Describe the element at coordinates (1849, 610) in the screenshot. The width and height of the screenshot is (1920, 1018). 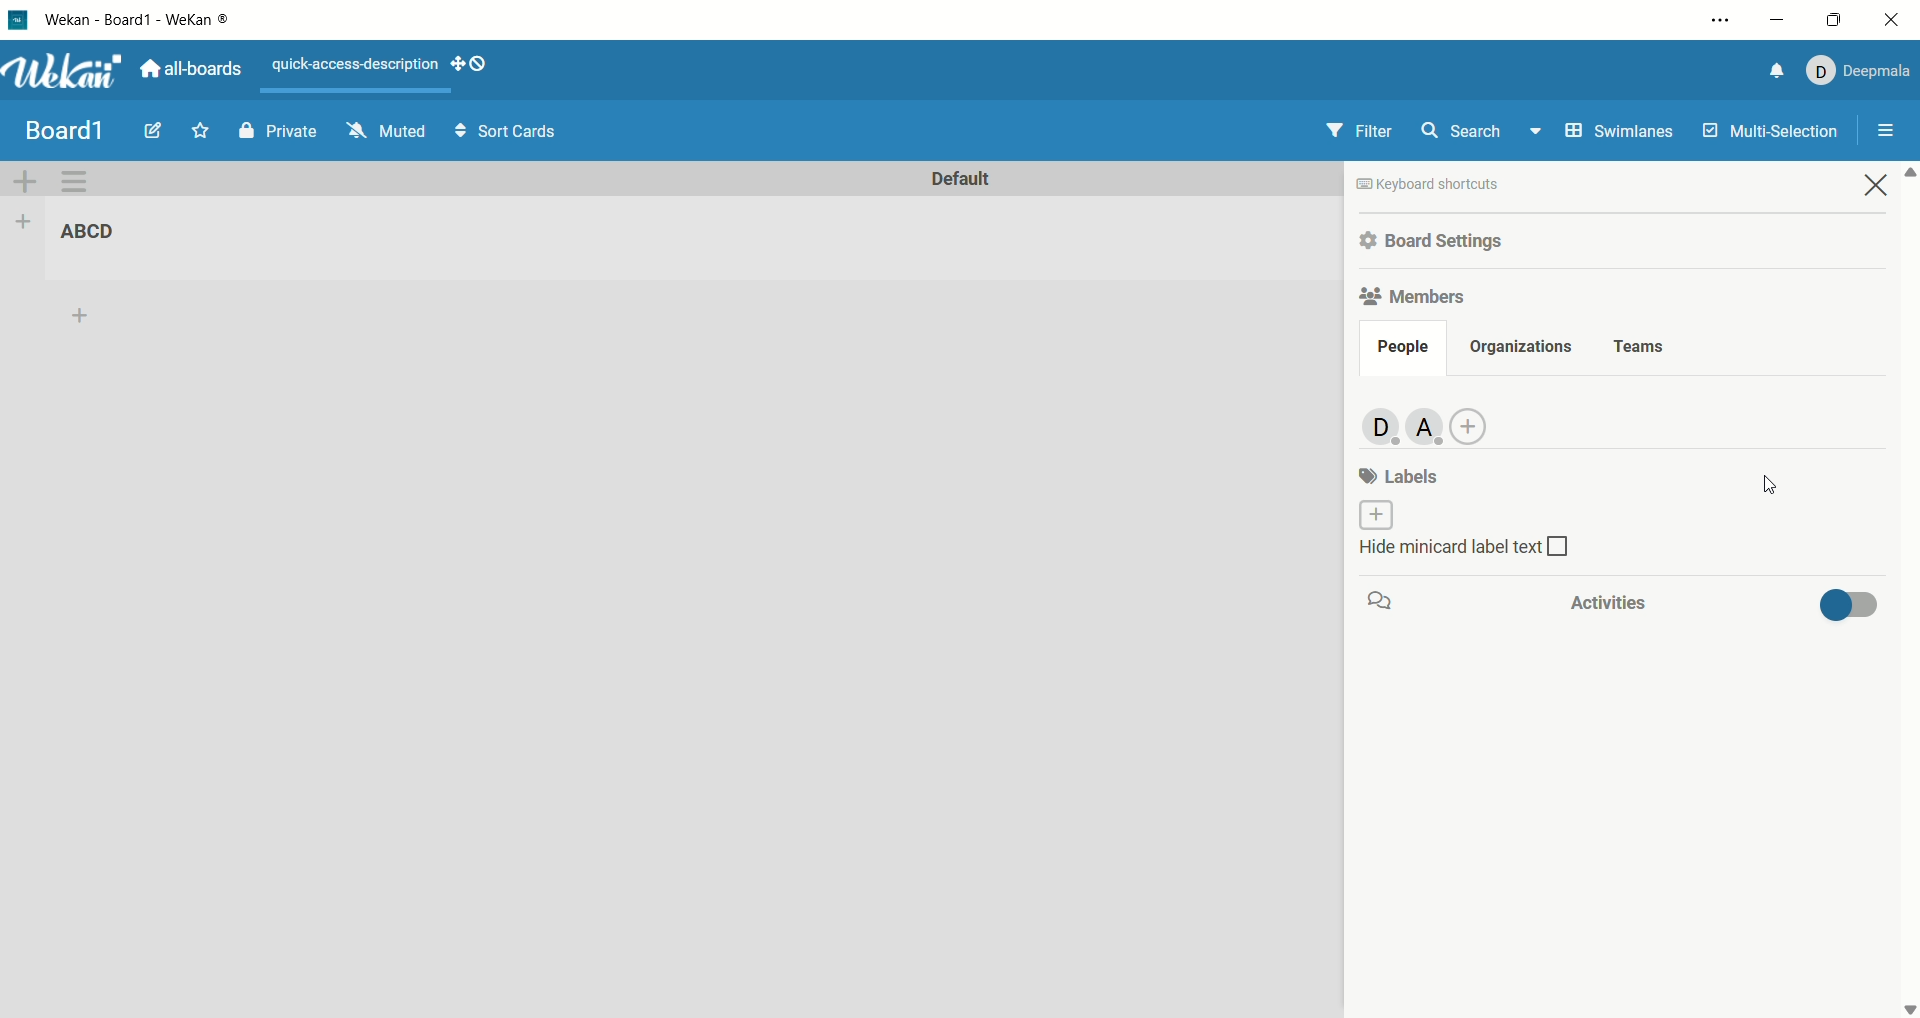
I see `toggle` at that location.